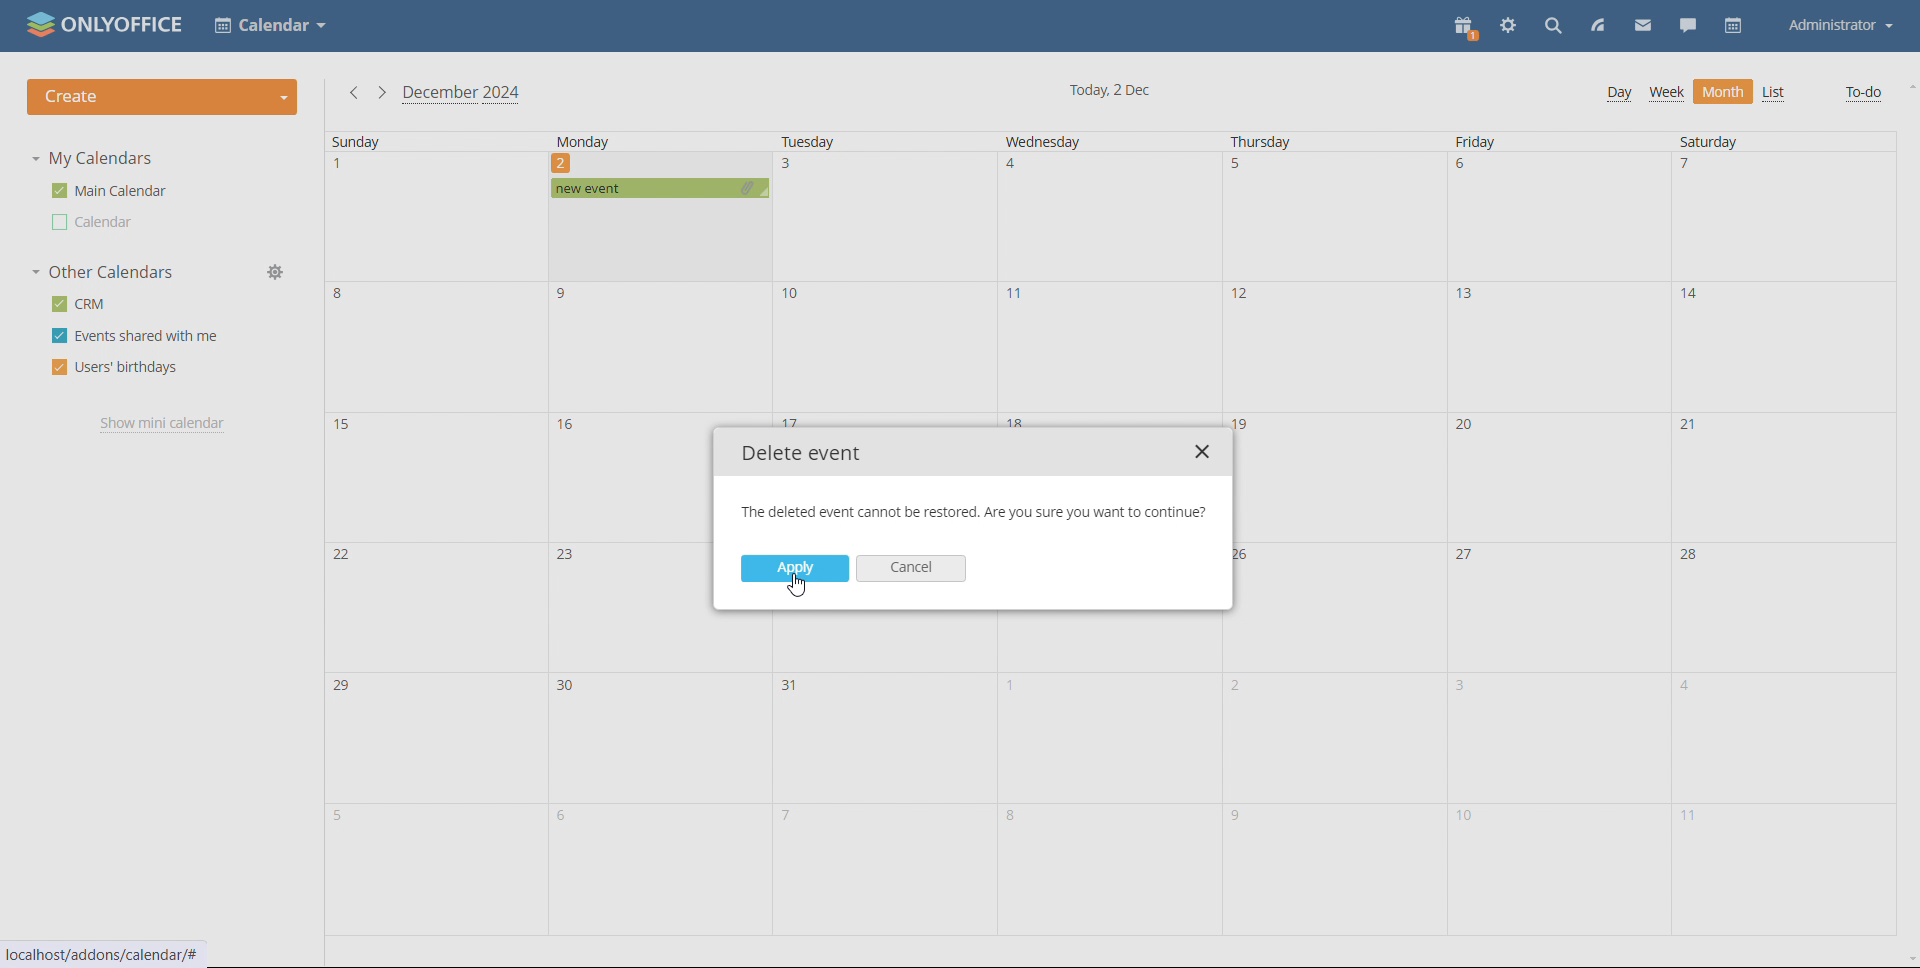  Describe the element at coordinates (1017, 418) in the screenshot. I see `18` at that location.